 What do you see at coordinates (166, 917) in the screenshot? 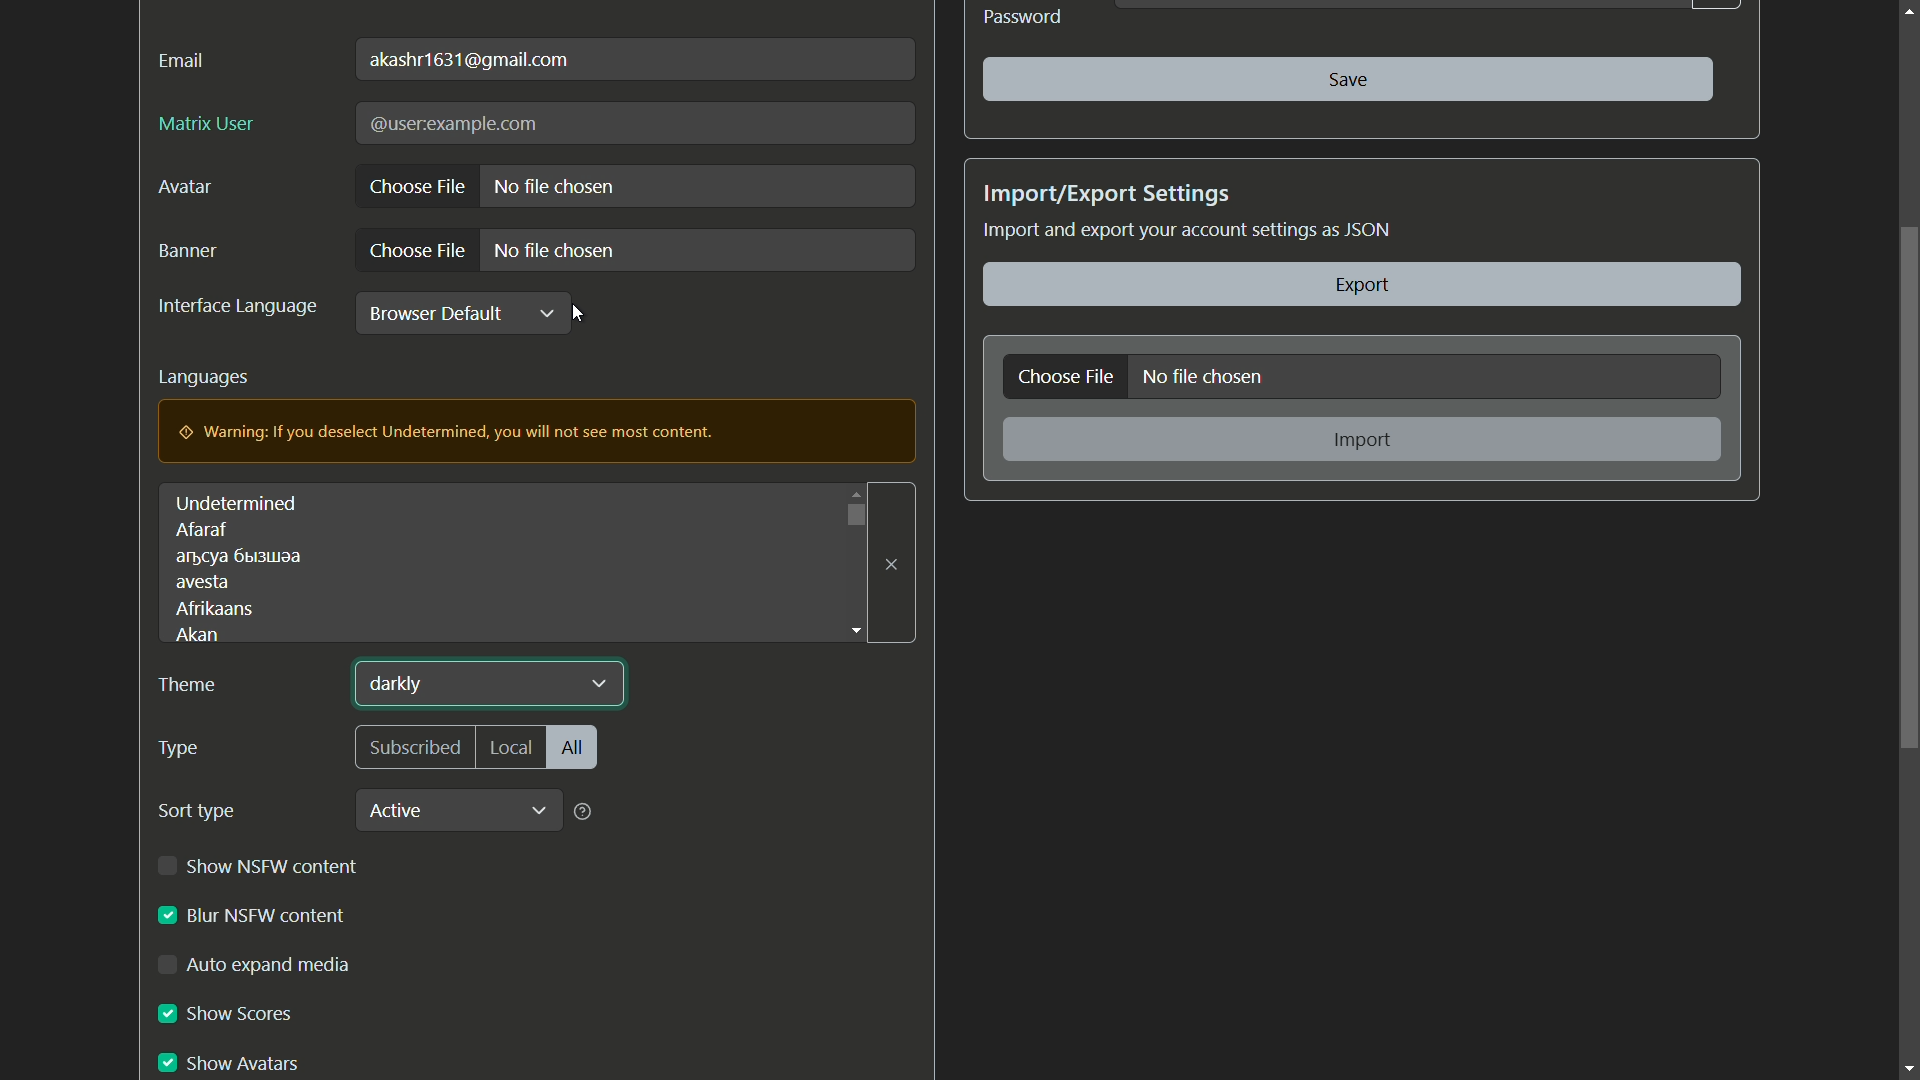
I see `checkbox` at bounding box center [166, 917].